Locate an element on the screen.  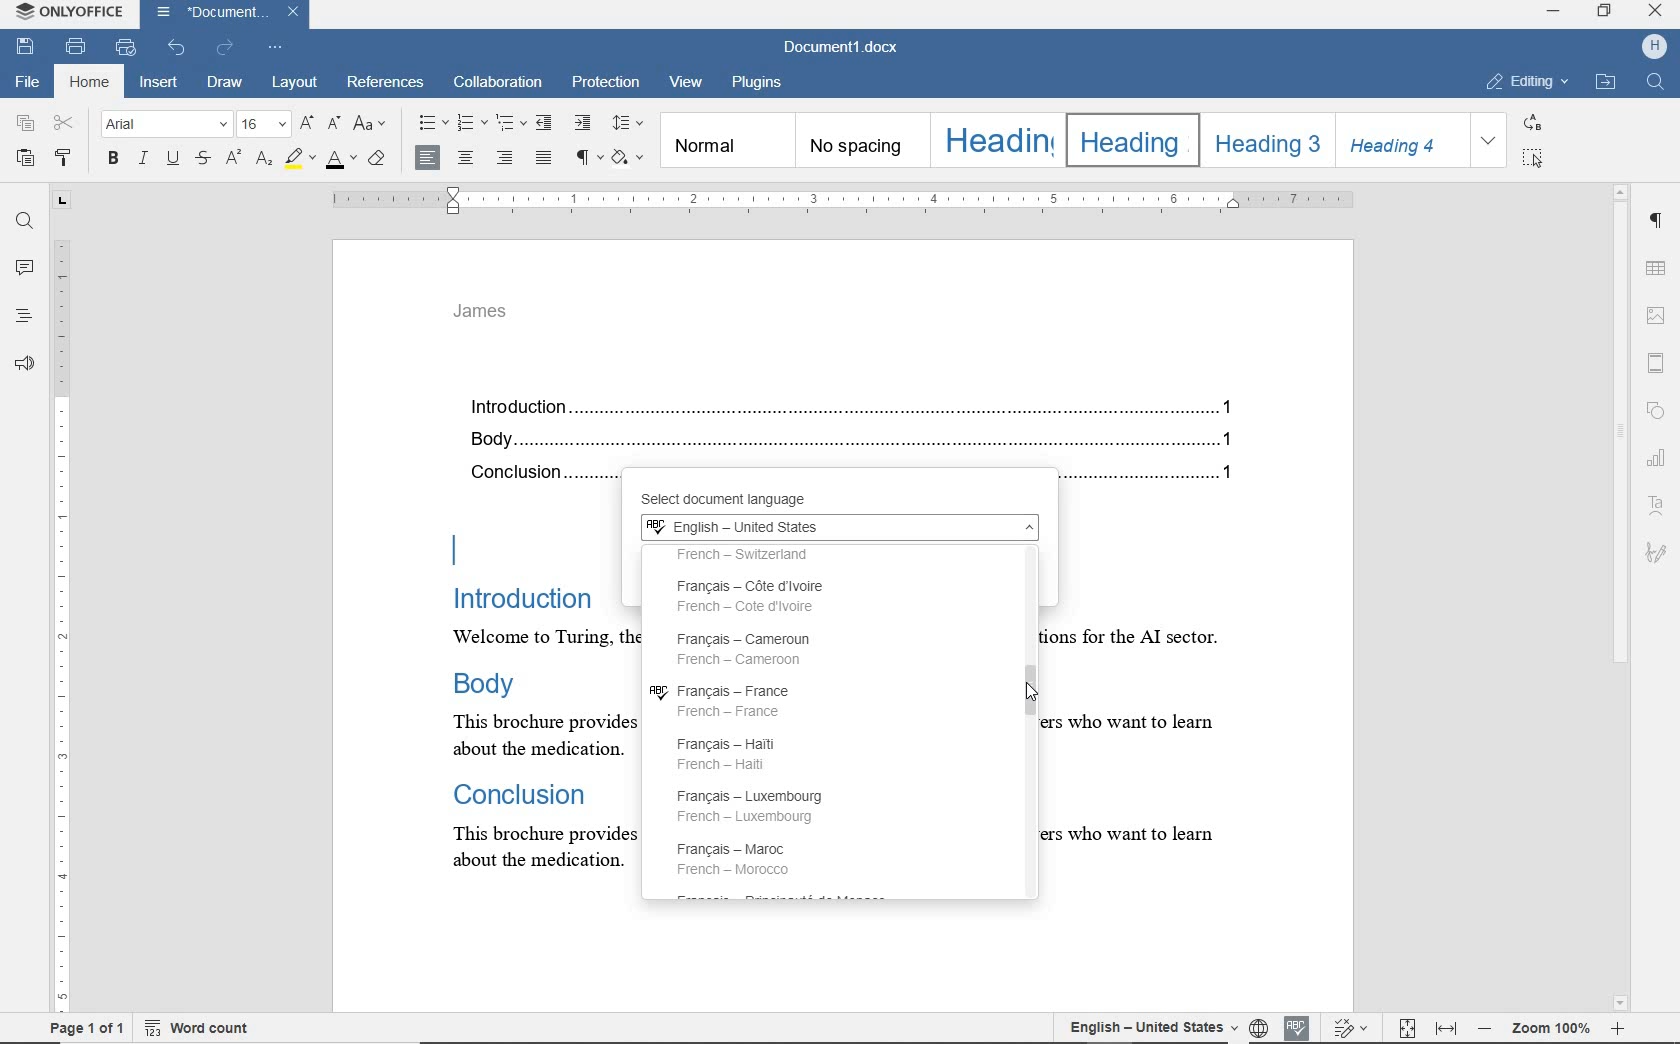
Heading 4 is located at coordinates (1401, 140).